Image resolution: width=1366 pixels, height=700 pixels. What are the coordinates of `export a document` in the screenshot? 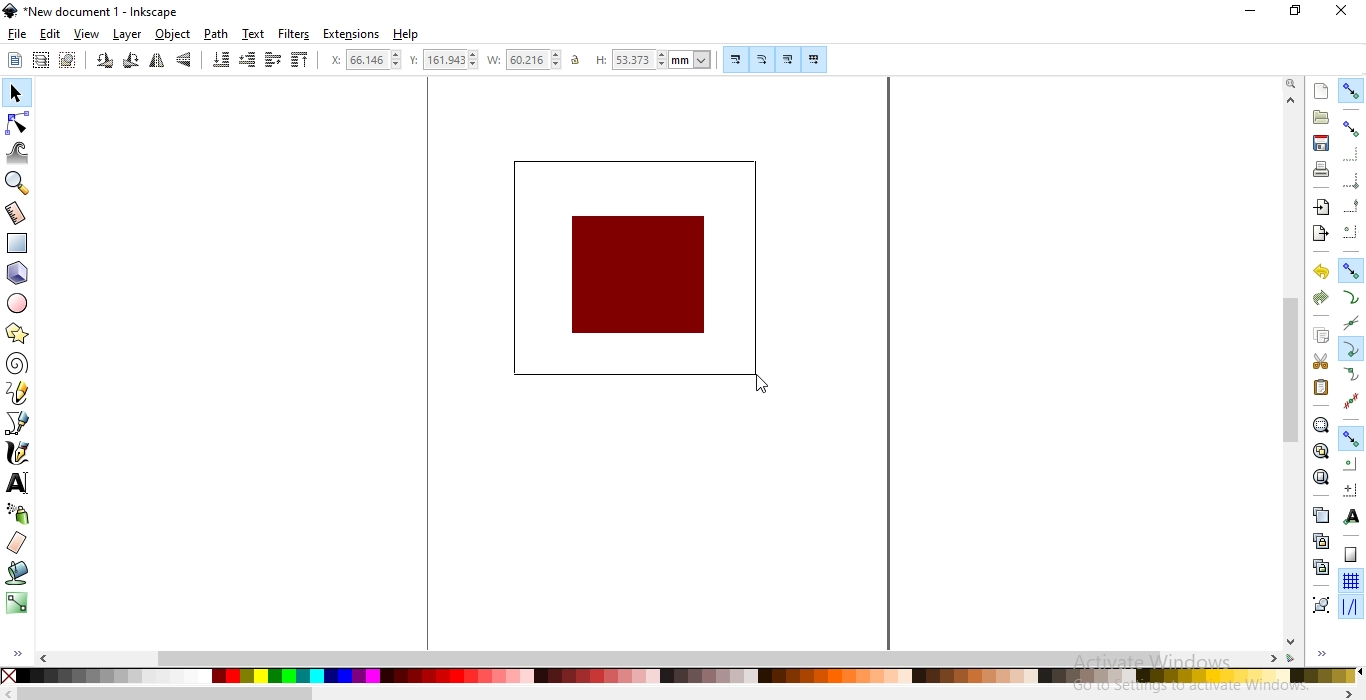 It's located at (1324, 232).